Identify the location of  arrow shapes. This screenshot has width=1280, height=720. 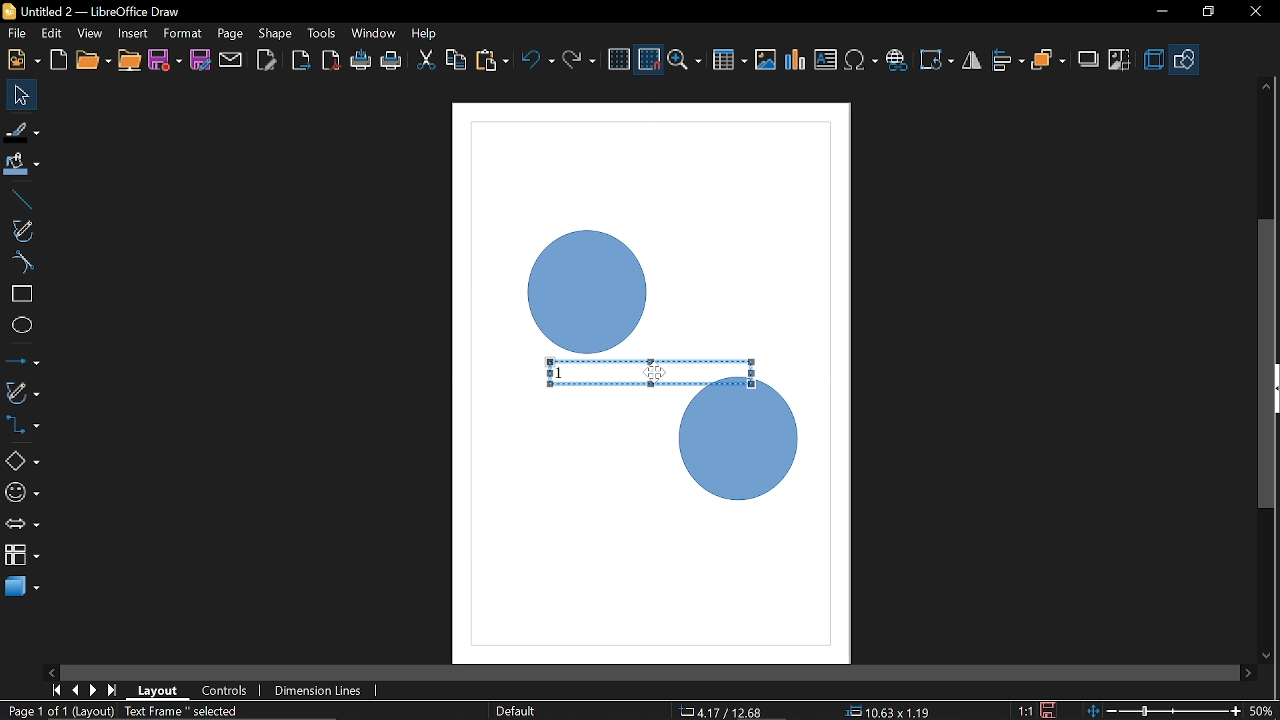
(22, 526).